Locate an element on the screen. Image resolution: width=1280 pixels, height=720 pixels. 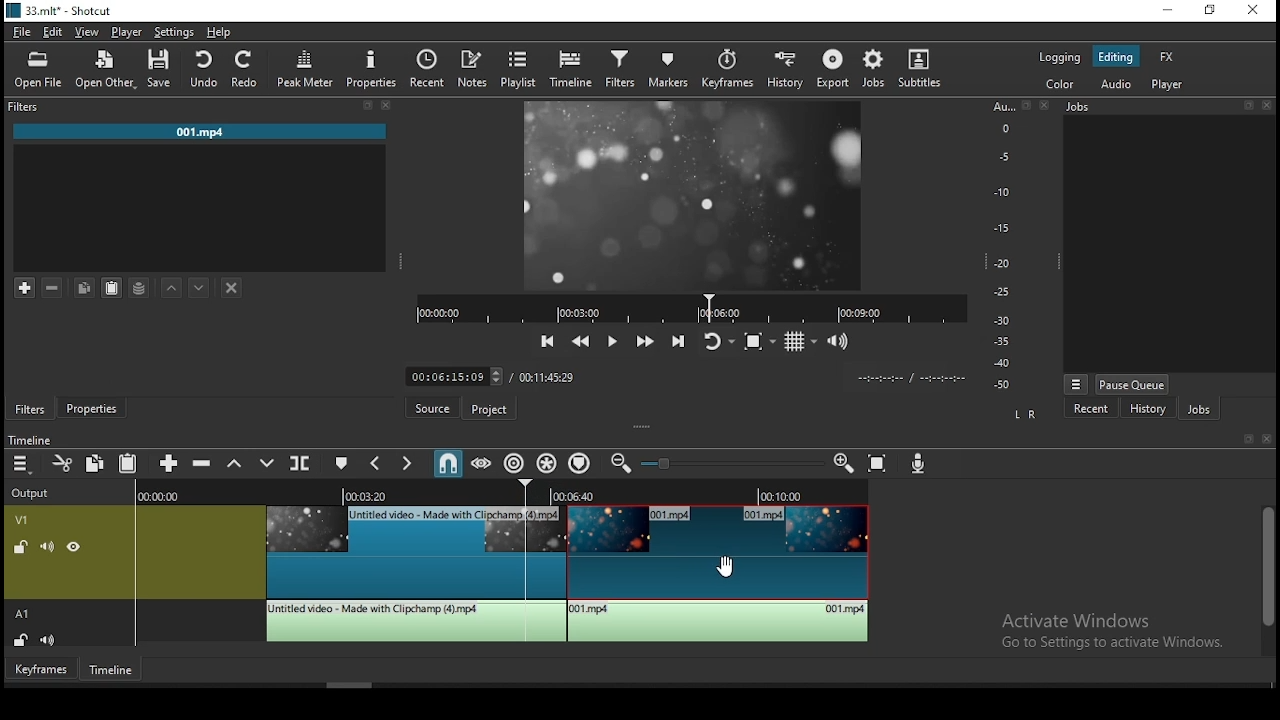
save filter sets is located at coordinates (143, 290).